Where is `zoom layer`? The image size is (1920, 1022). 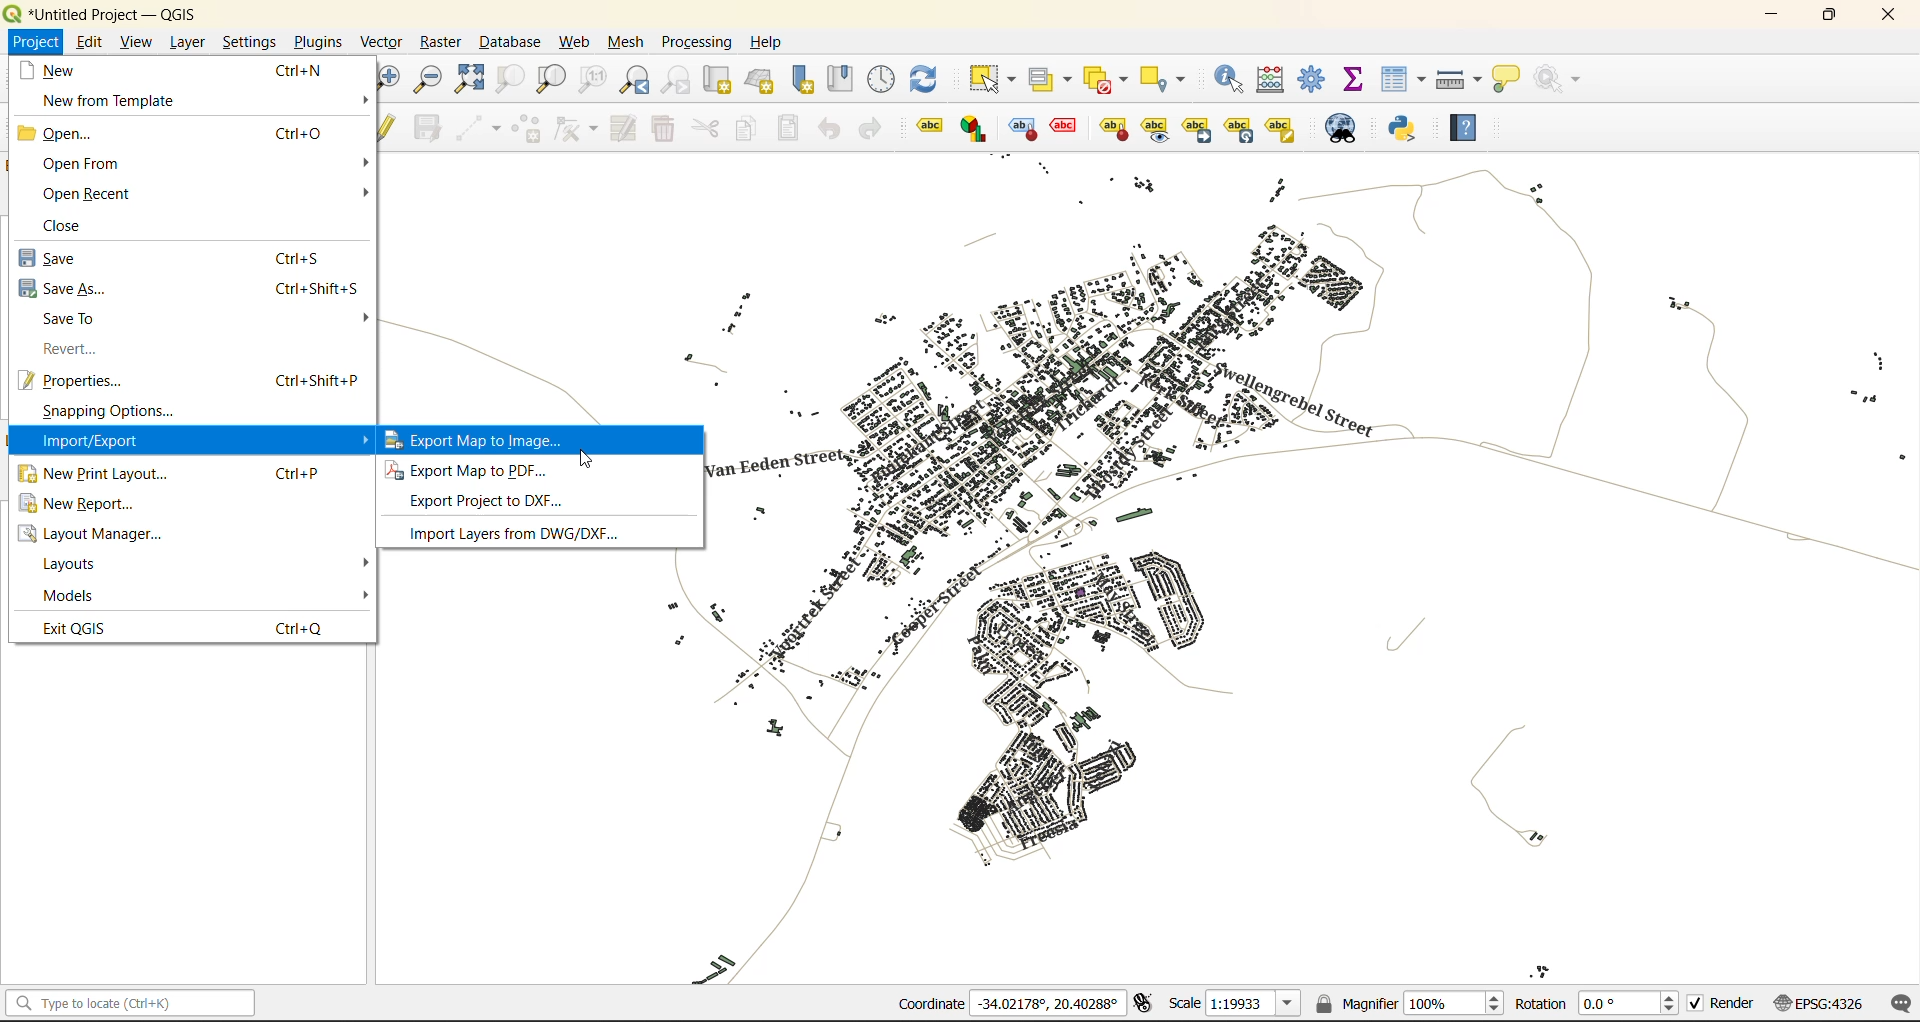 zoom layer is located at coordinates (552, 81).